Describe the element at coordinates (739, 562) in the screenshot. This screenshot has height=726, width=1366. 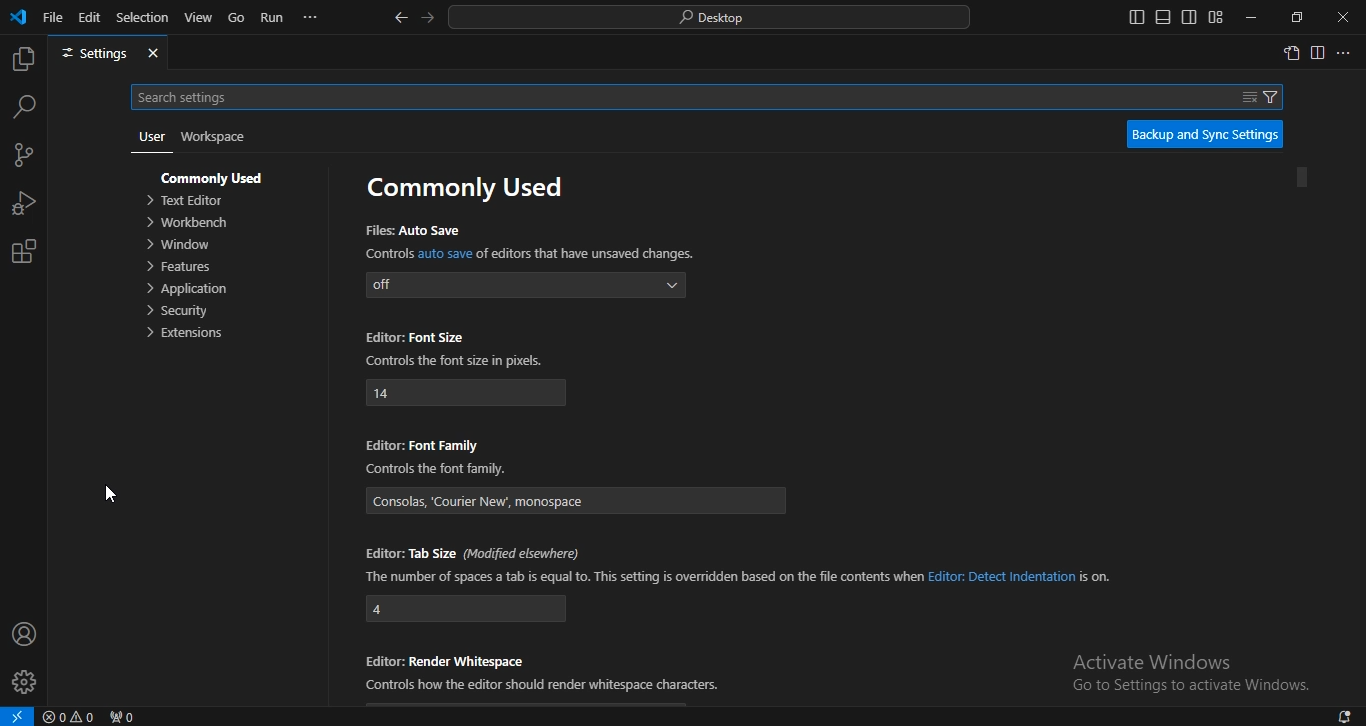
I see `Editor: Tab Size (Modified elsewhere)
The number of spaces a tab is equal to. This setting is overridden based on the file contents when Editor: Detect Indentation is on.` at that location.